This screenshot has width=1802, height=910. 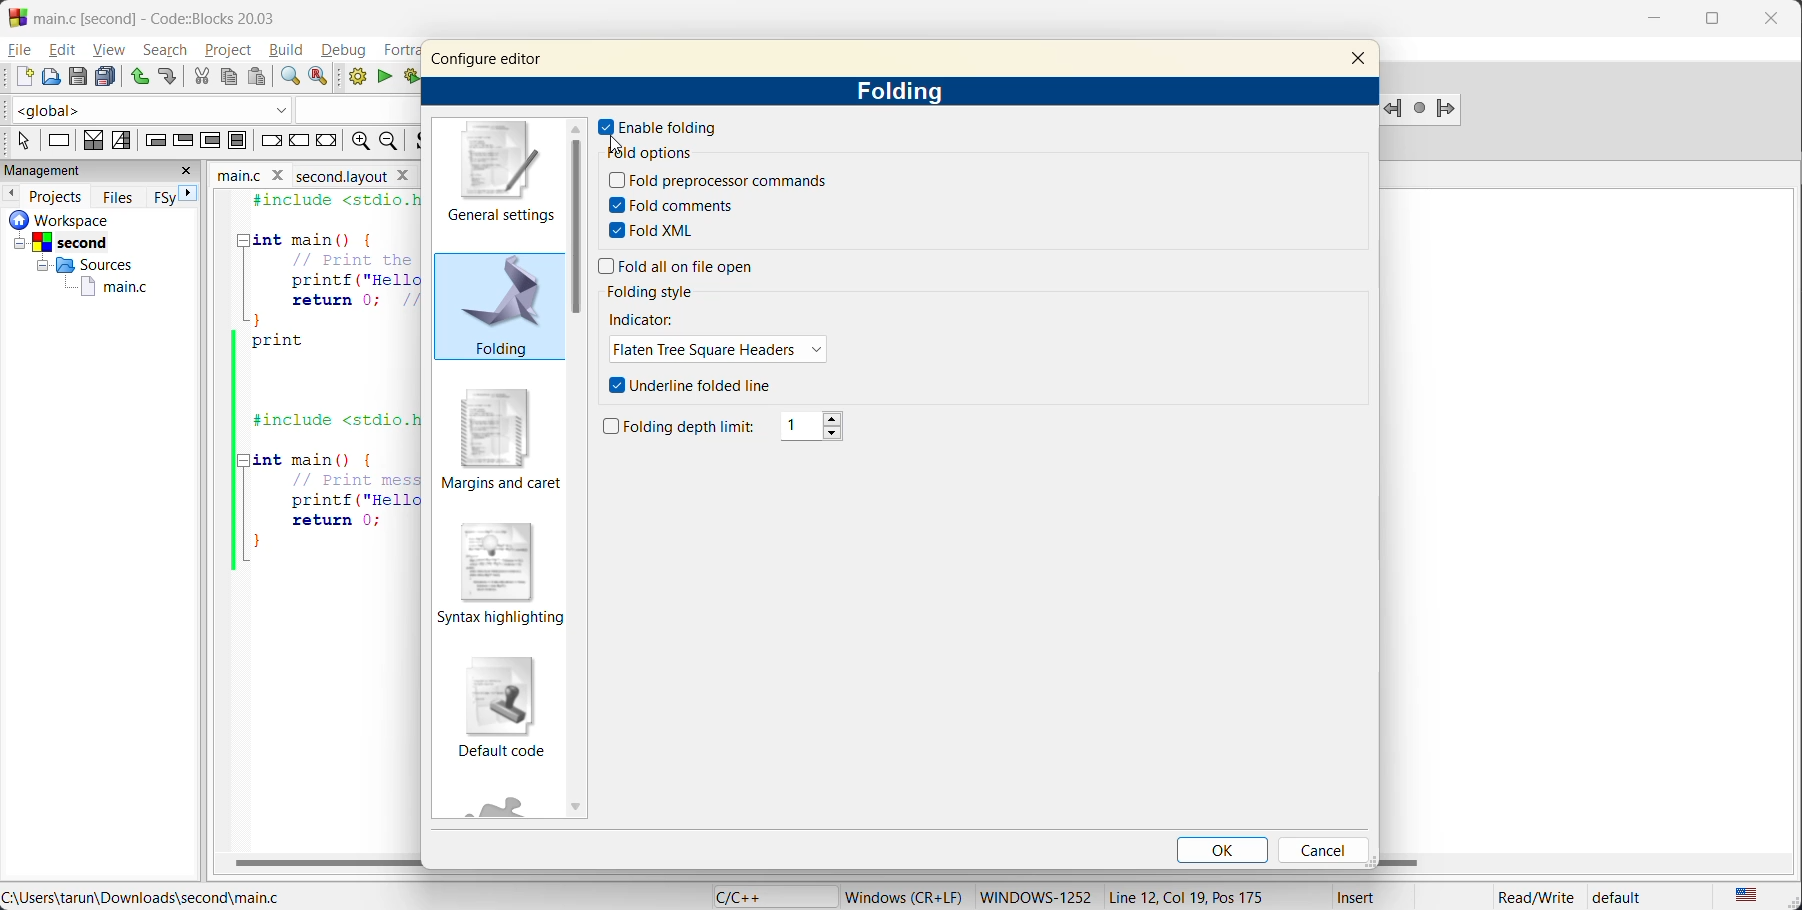 What do you see at coordinates (328, 863) in the screenshot?
I see `horizontal scroll bar` at bounding box center [328, 863].